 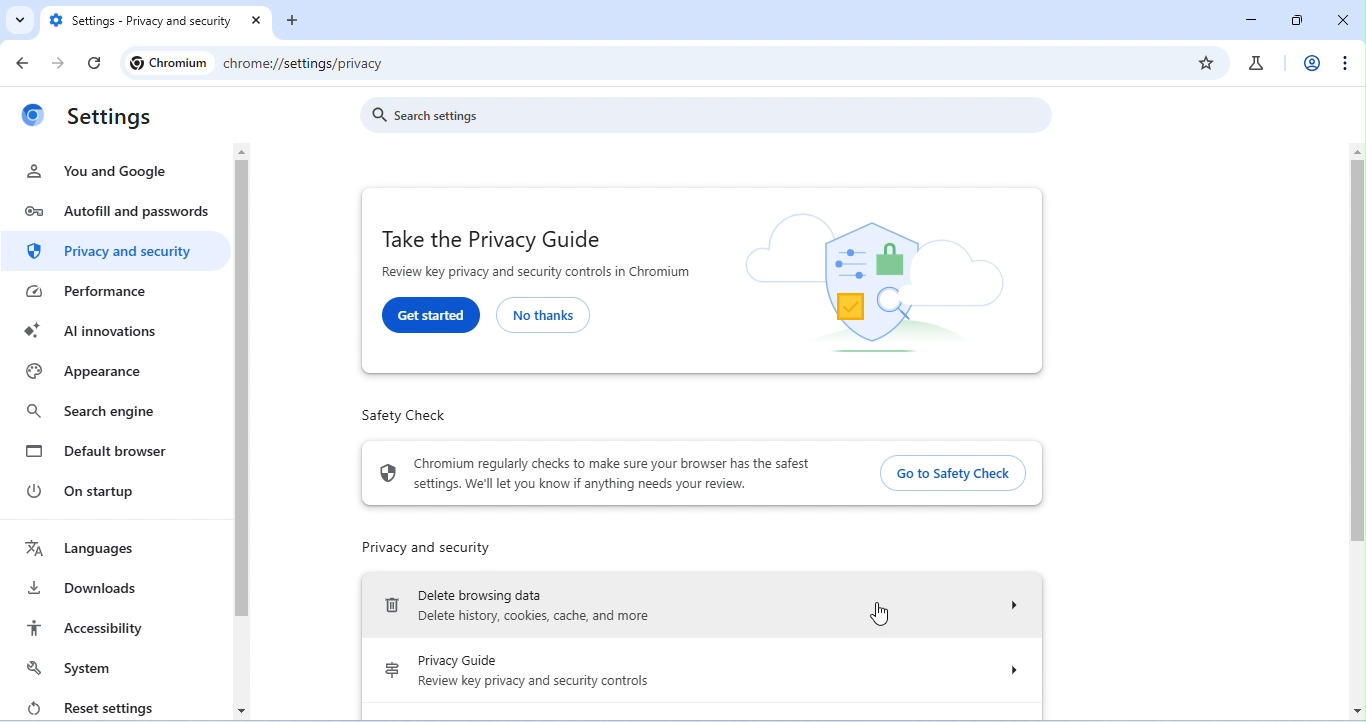 I want to click on settings-privacy and security, so click(x=142, y=22).